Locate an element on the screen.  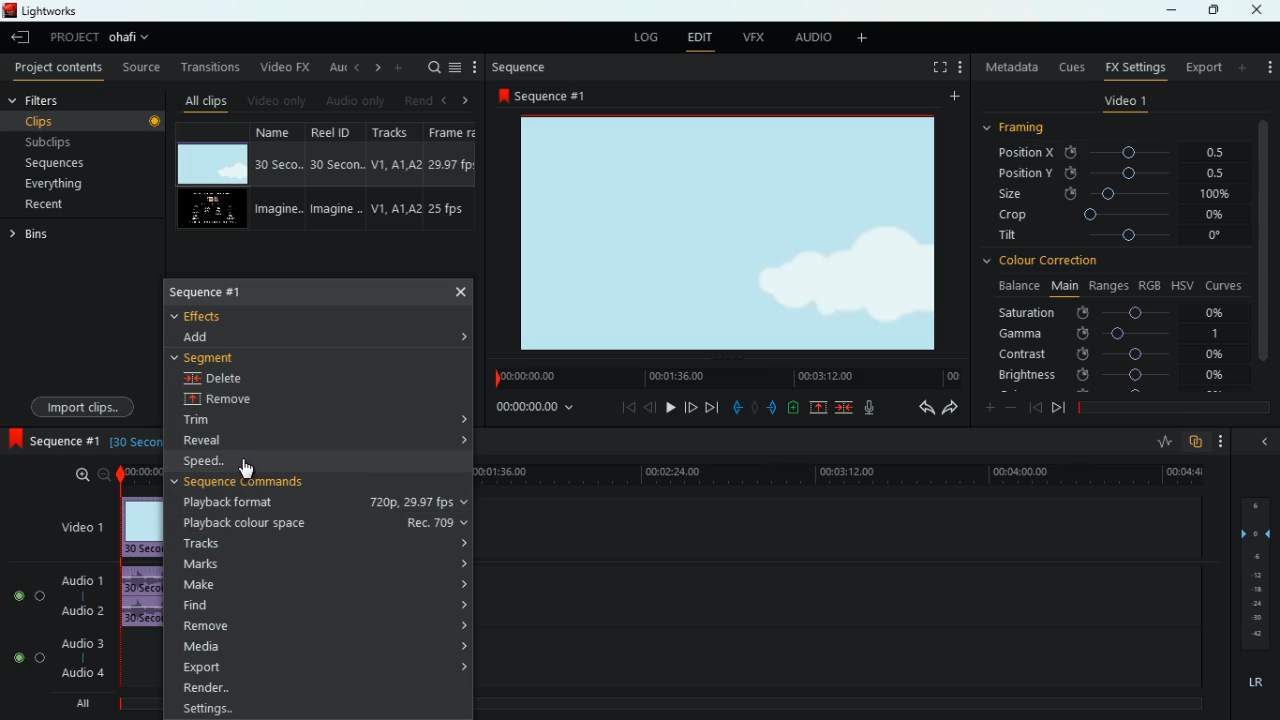
au is located at coordinates (331, 65).